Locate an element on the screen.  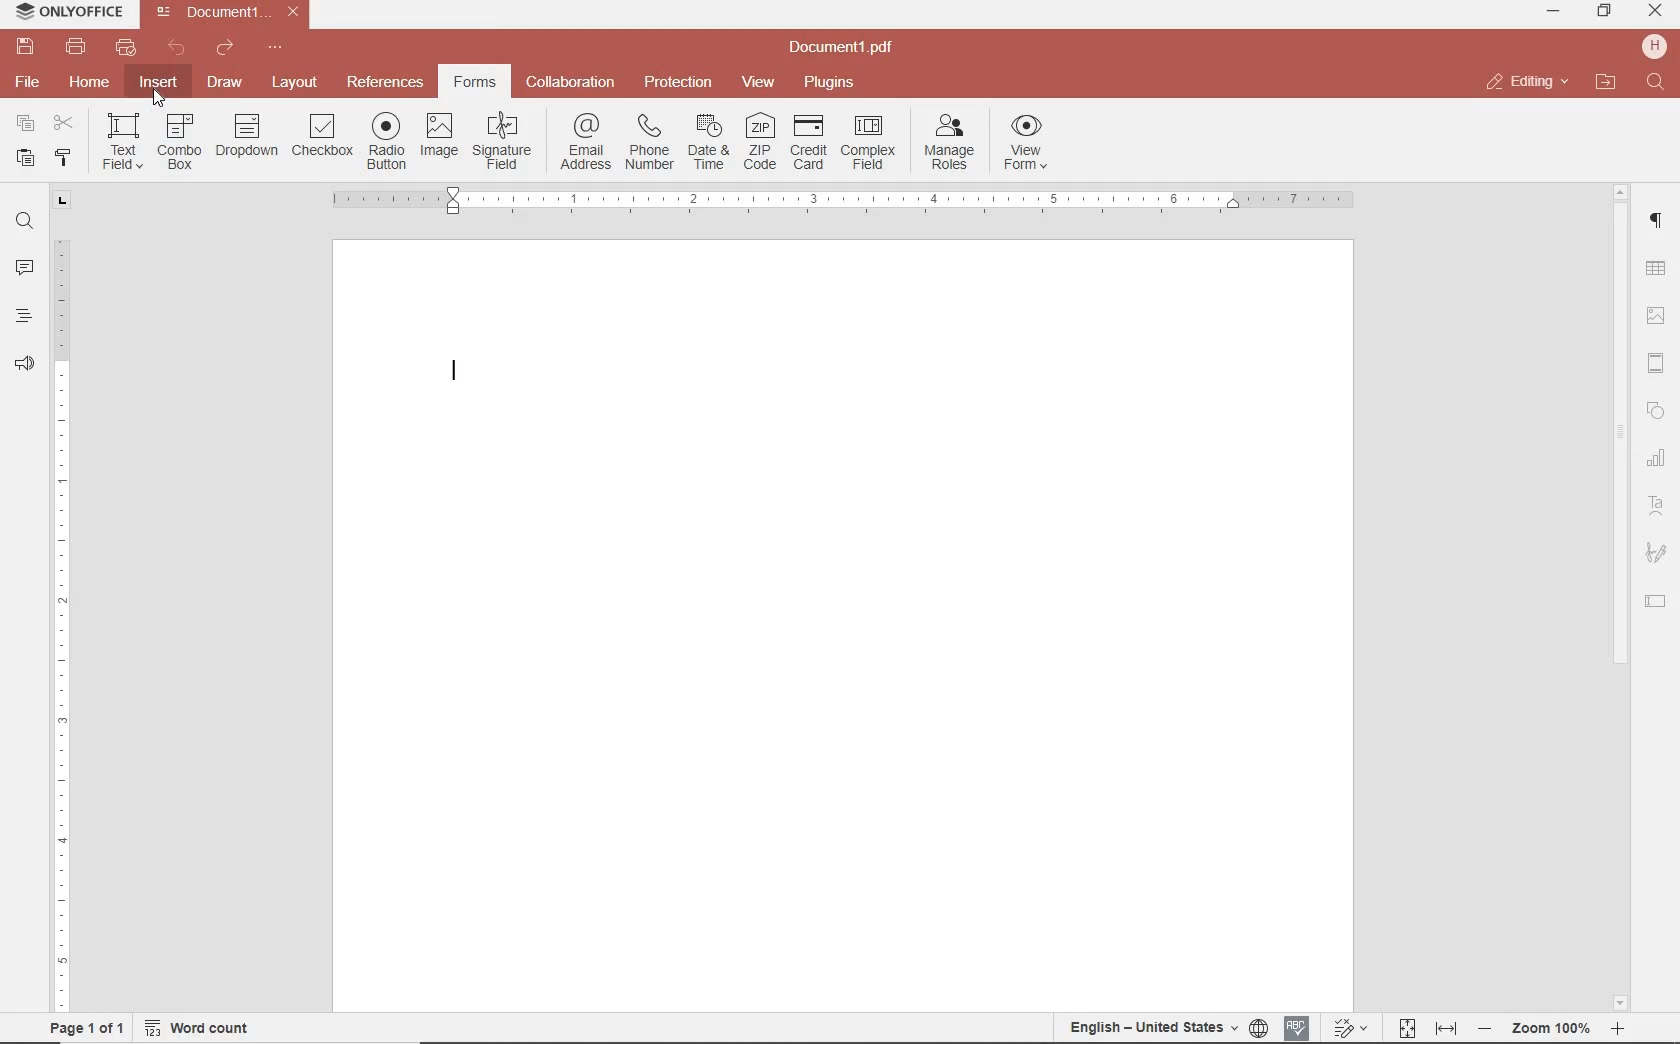
insert drop down is located at coordinates (246, 139).